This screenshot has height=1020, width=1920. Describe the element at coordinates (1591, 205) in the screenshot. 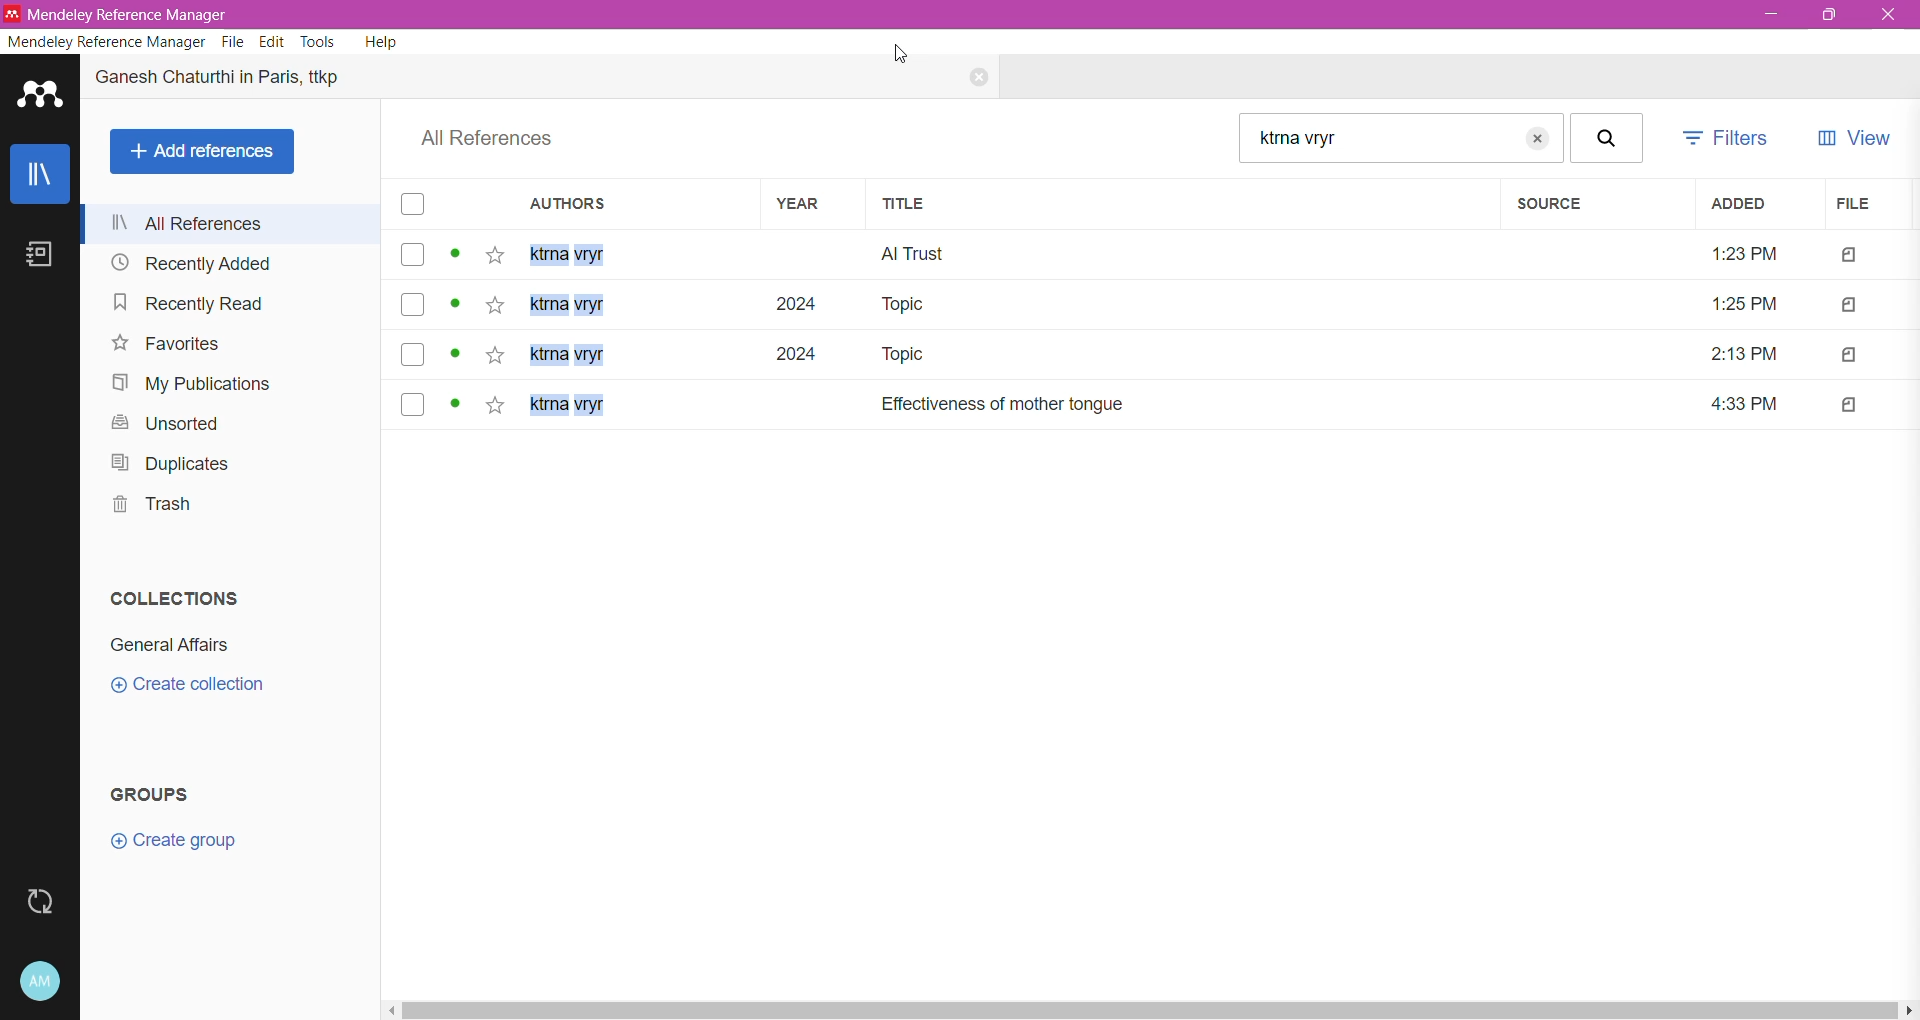

I see `Source` at that location.